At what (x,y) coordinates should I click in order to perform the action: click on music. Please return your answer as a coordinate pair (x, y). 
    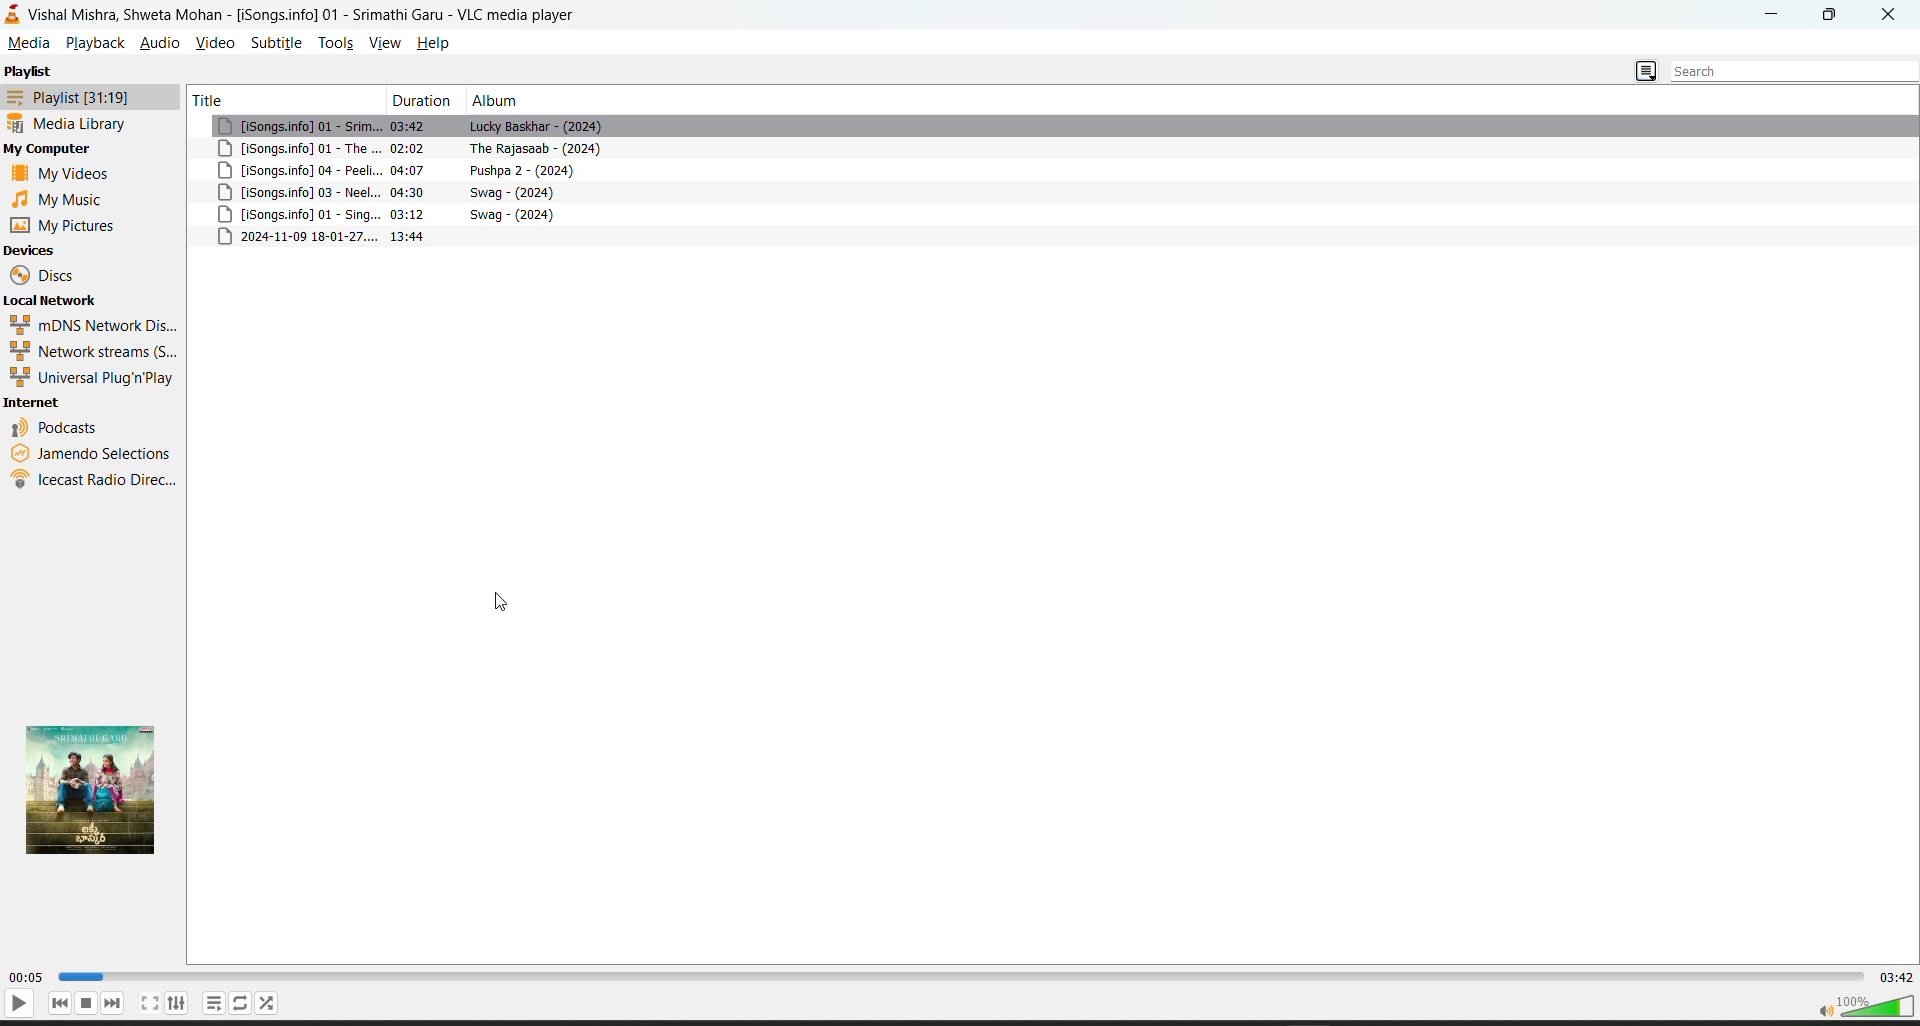
    Looking at the image, I should click on (60, 199).